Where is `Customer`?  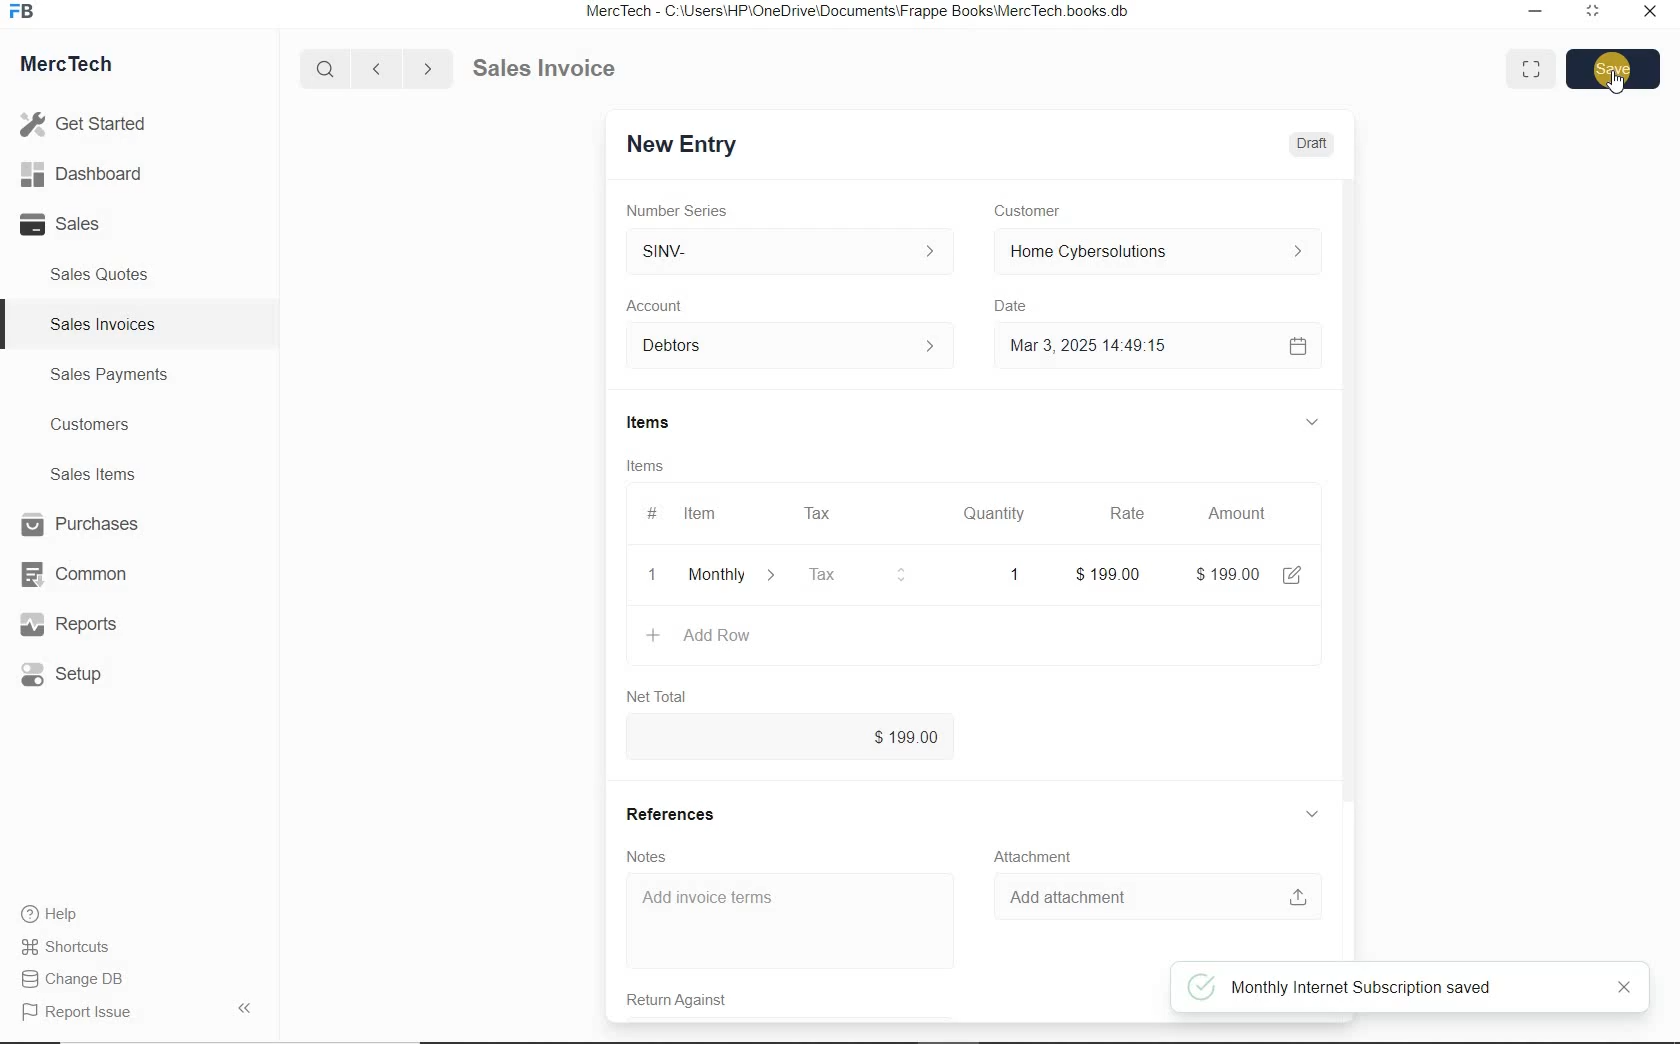
Customer is located at coordinates (1040, 211).